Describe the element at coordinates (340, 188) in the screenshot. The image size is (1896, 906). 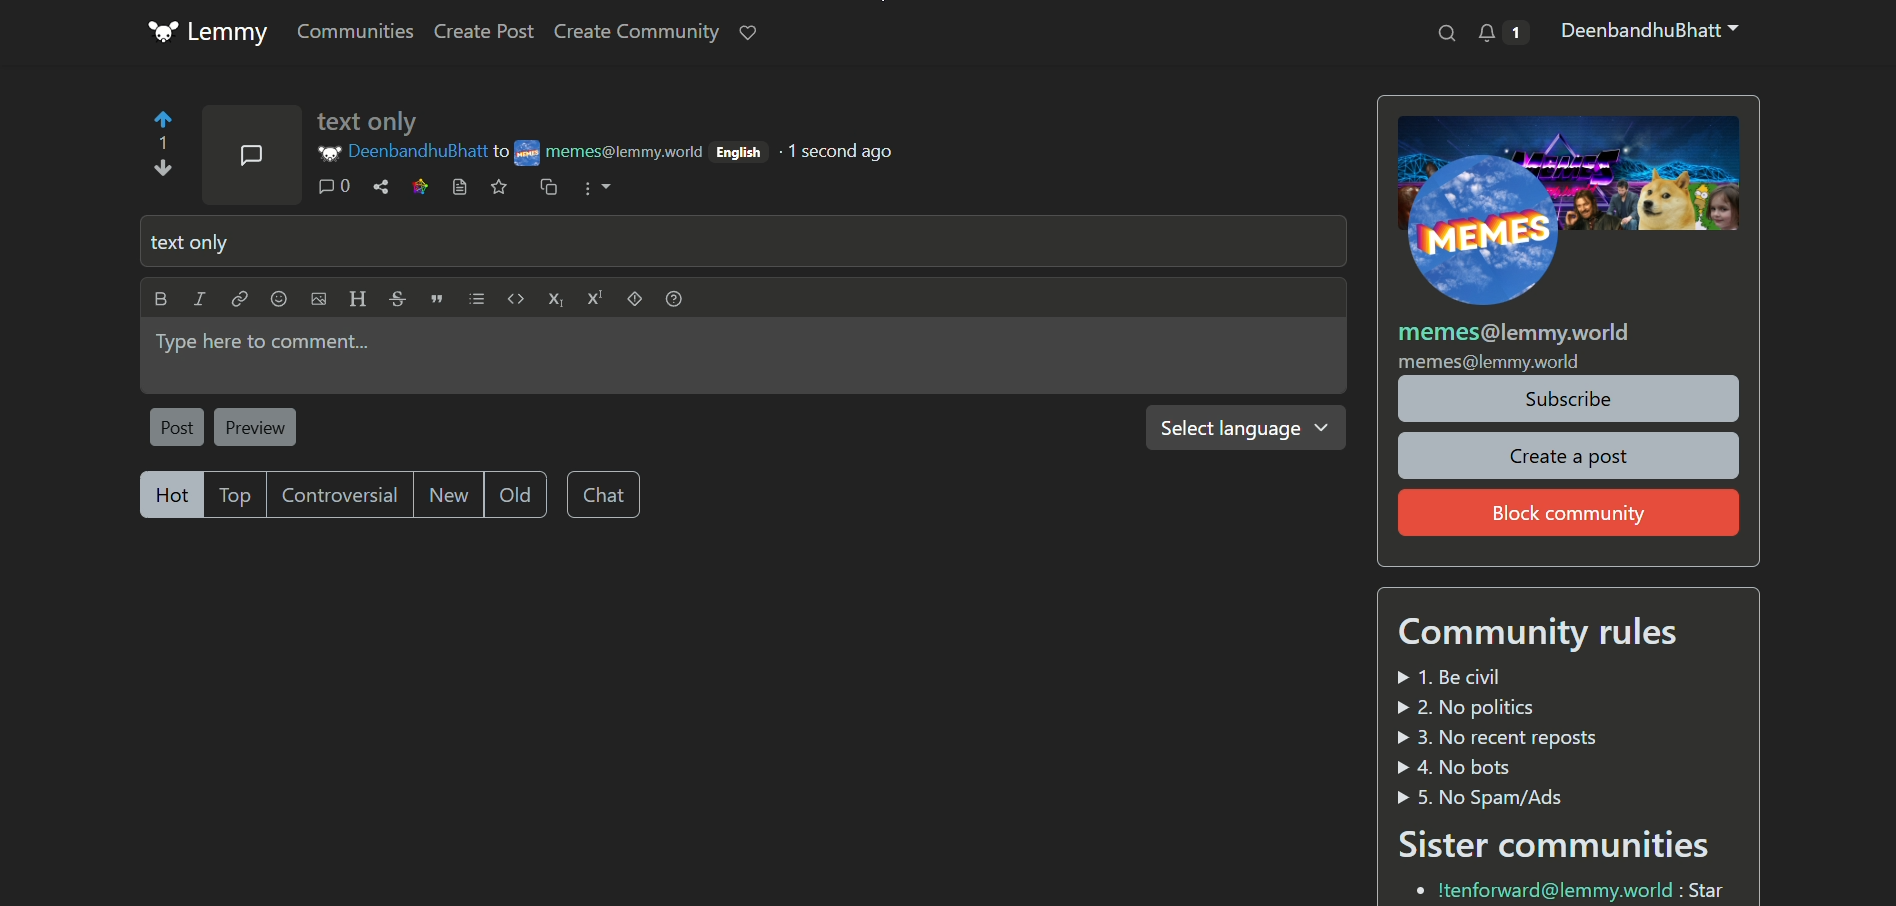
I see `comments` at that location.